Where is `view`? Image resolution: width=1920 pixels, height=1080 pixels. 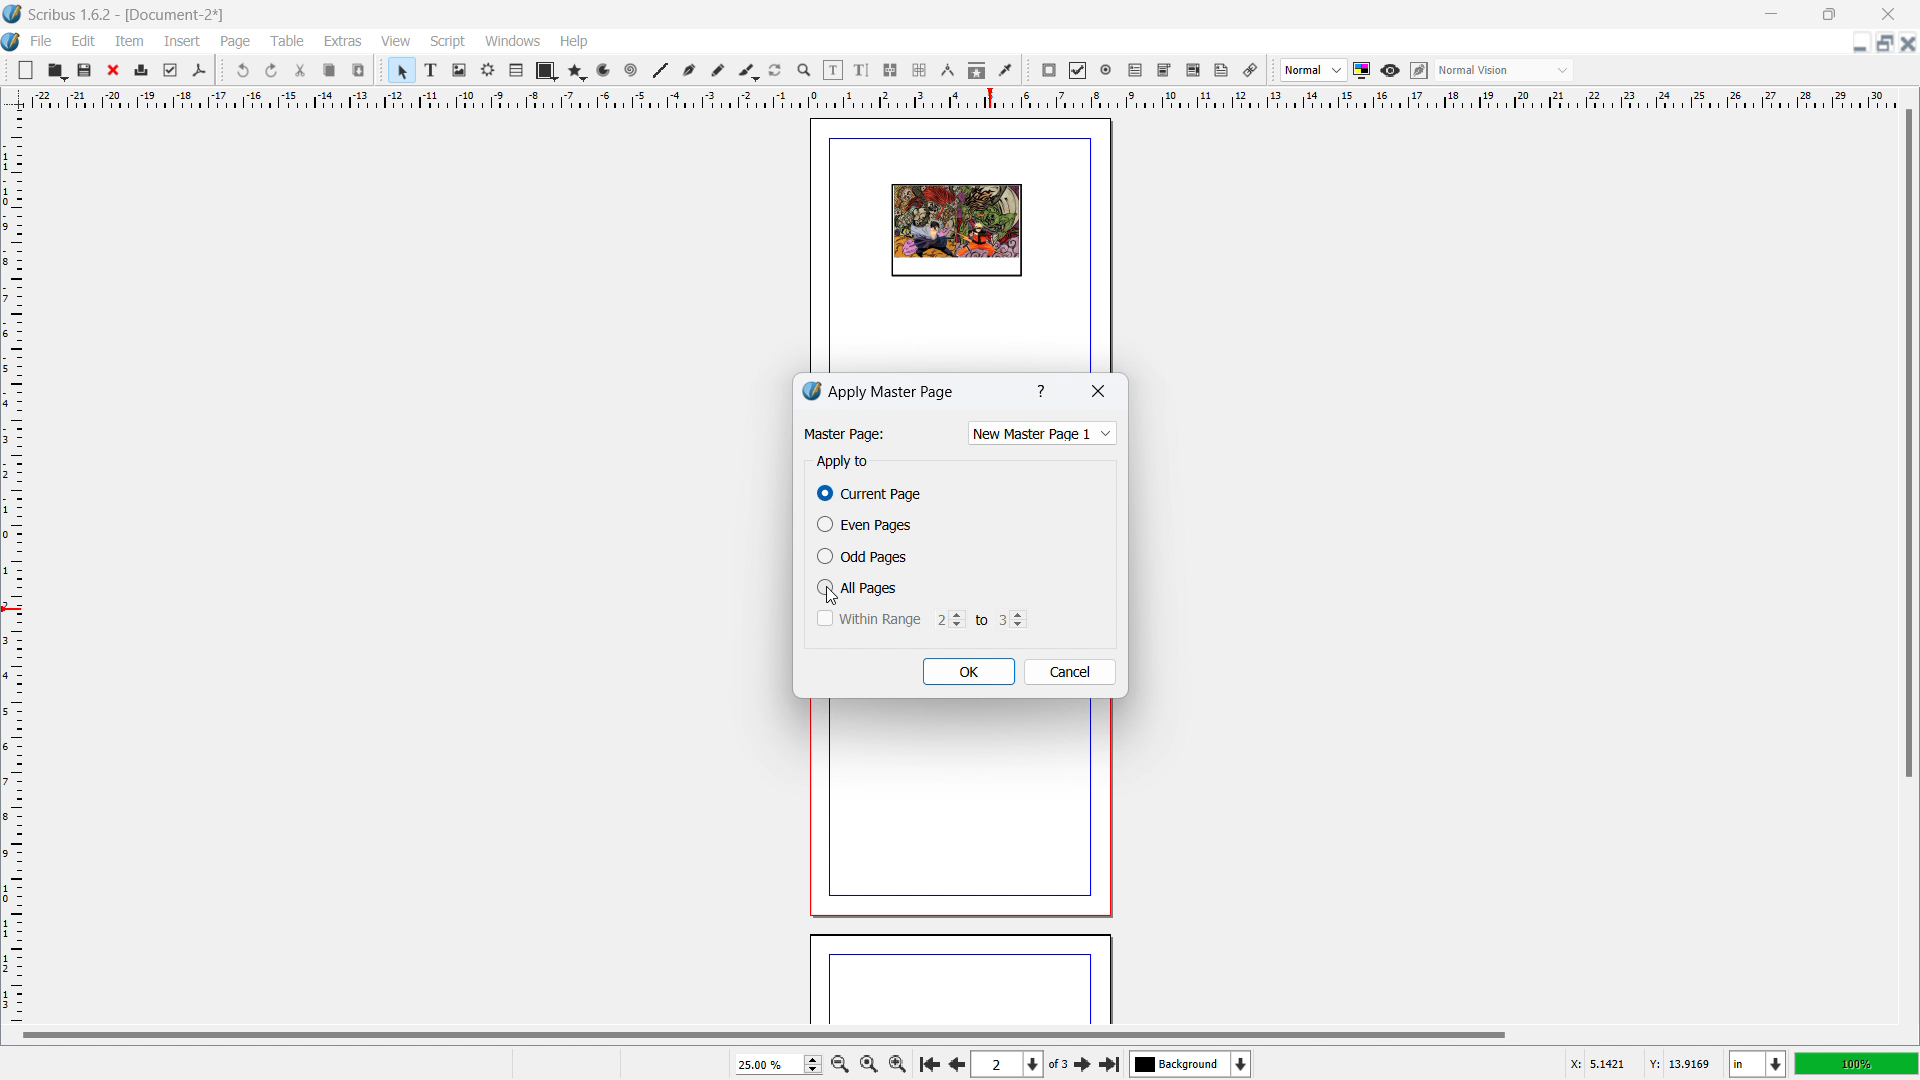
view is located at coordinates (396, 42).